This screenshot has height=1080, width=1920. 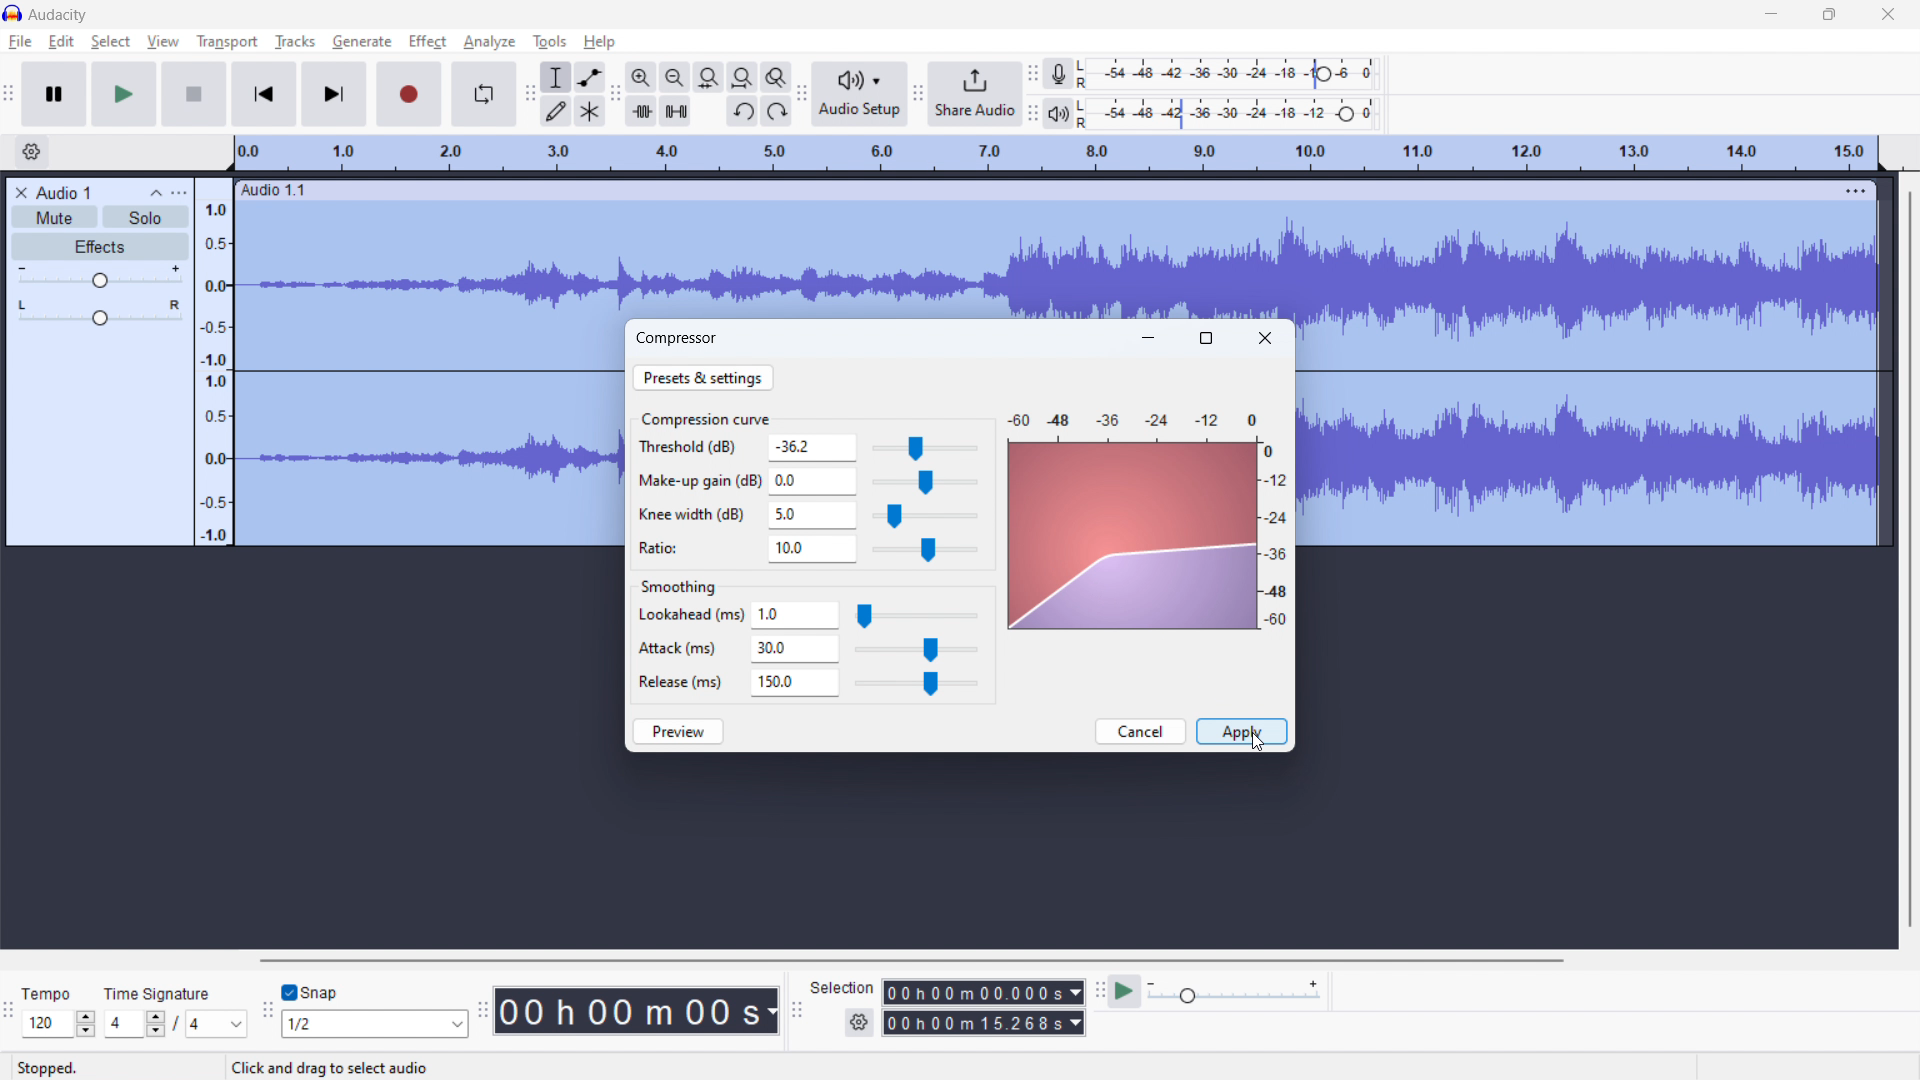 What do you see at coordinates (53, 988) in the screenshot?
I see `Tempo` at bounding box center [53, 988].